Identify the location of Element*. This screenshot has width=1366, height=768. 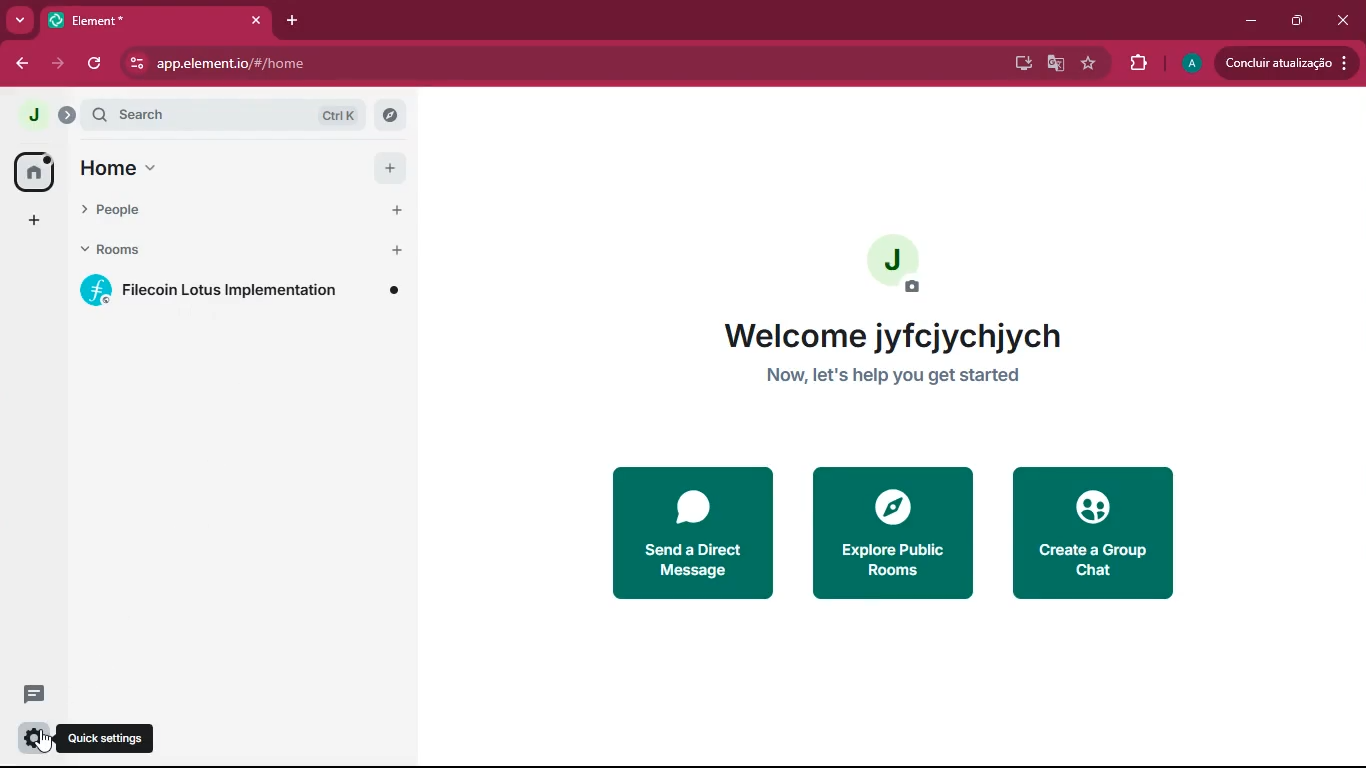
(143, 19).